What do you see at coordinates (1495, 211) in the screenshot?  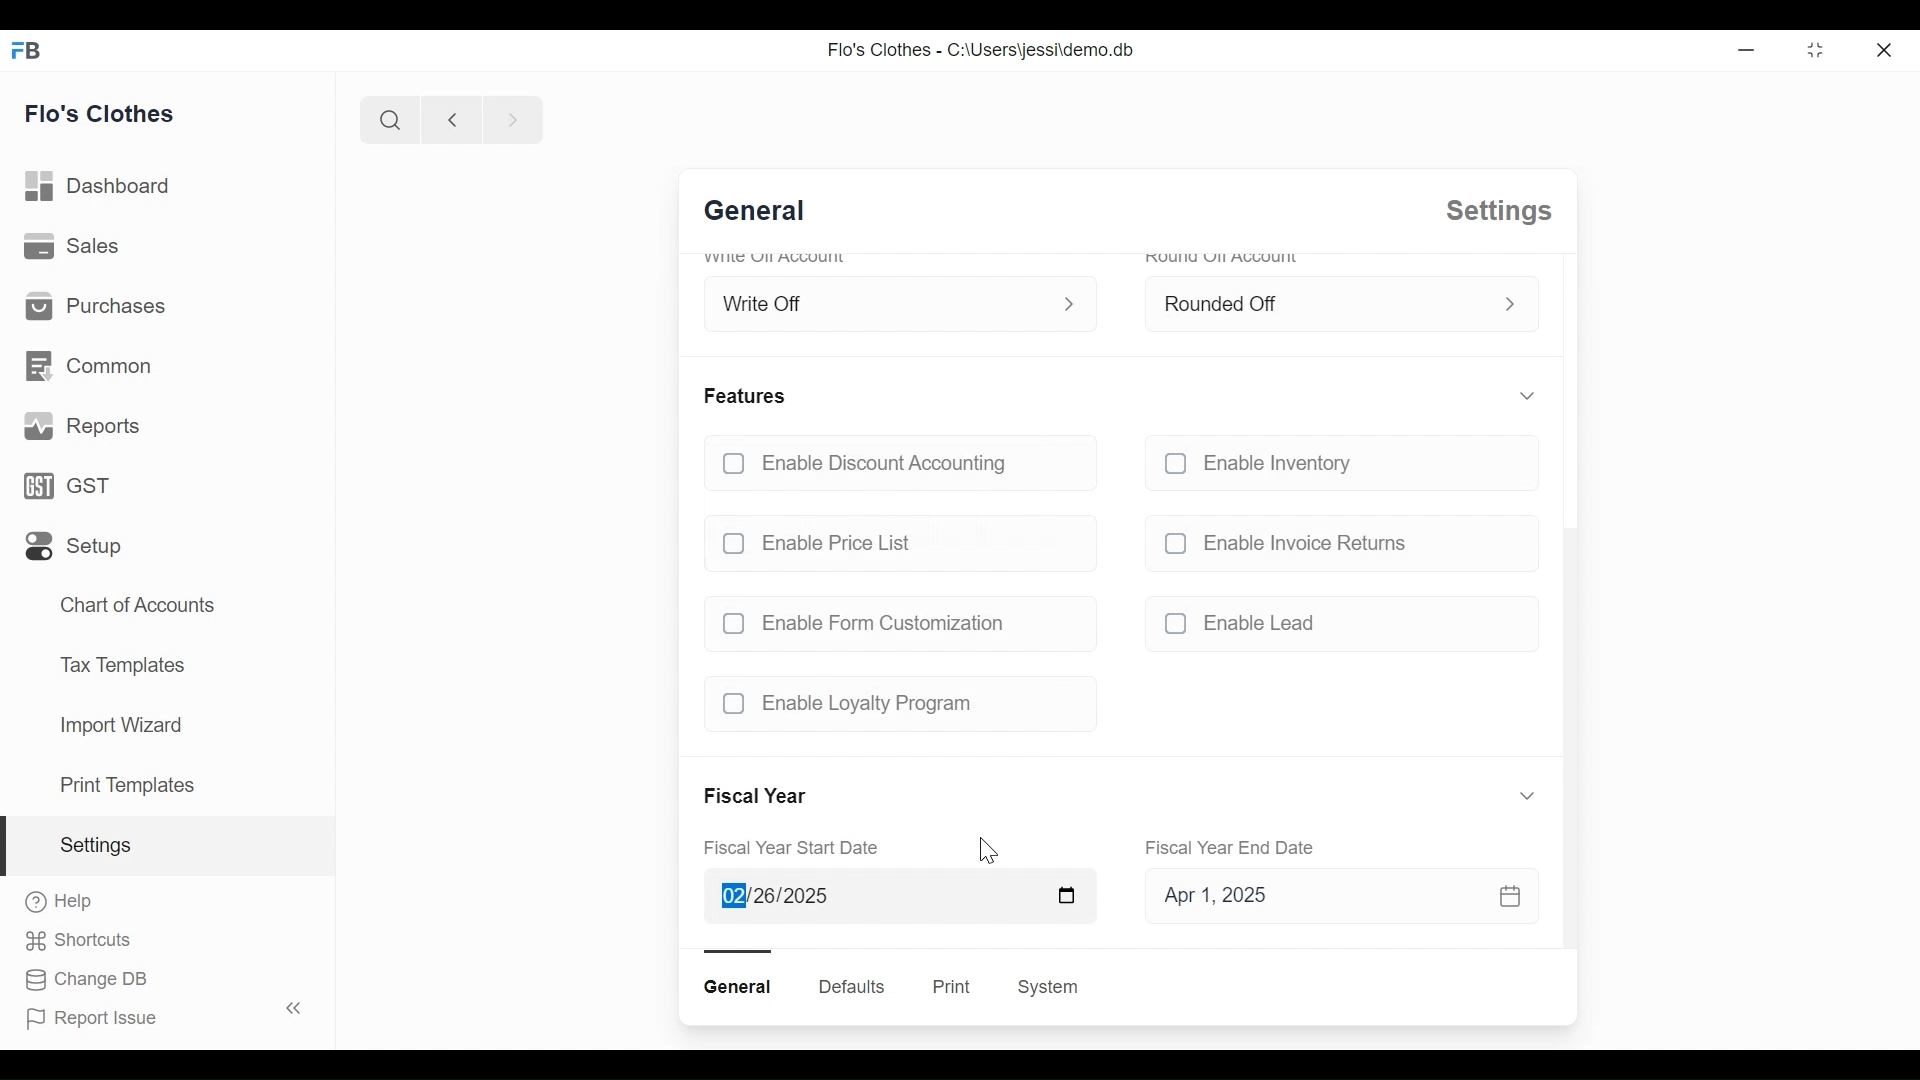 I see `Settings` at bounding box center [1495, 211].